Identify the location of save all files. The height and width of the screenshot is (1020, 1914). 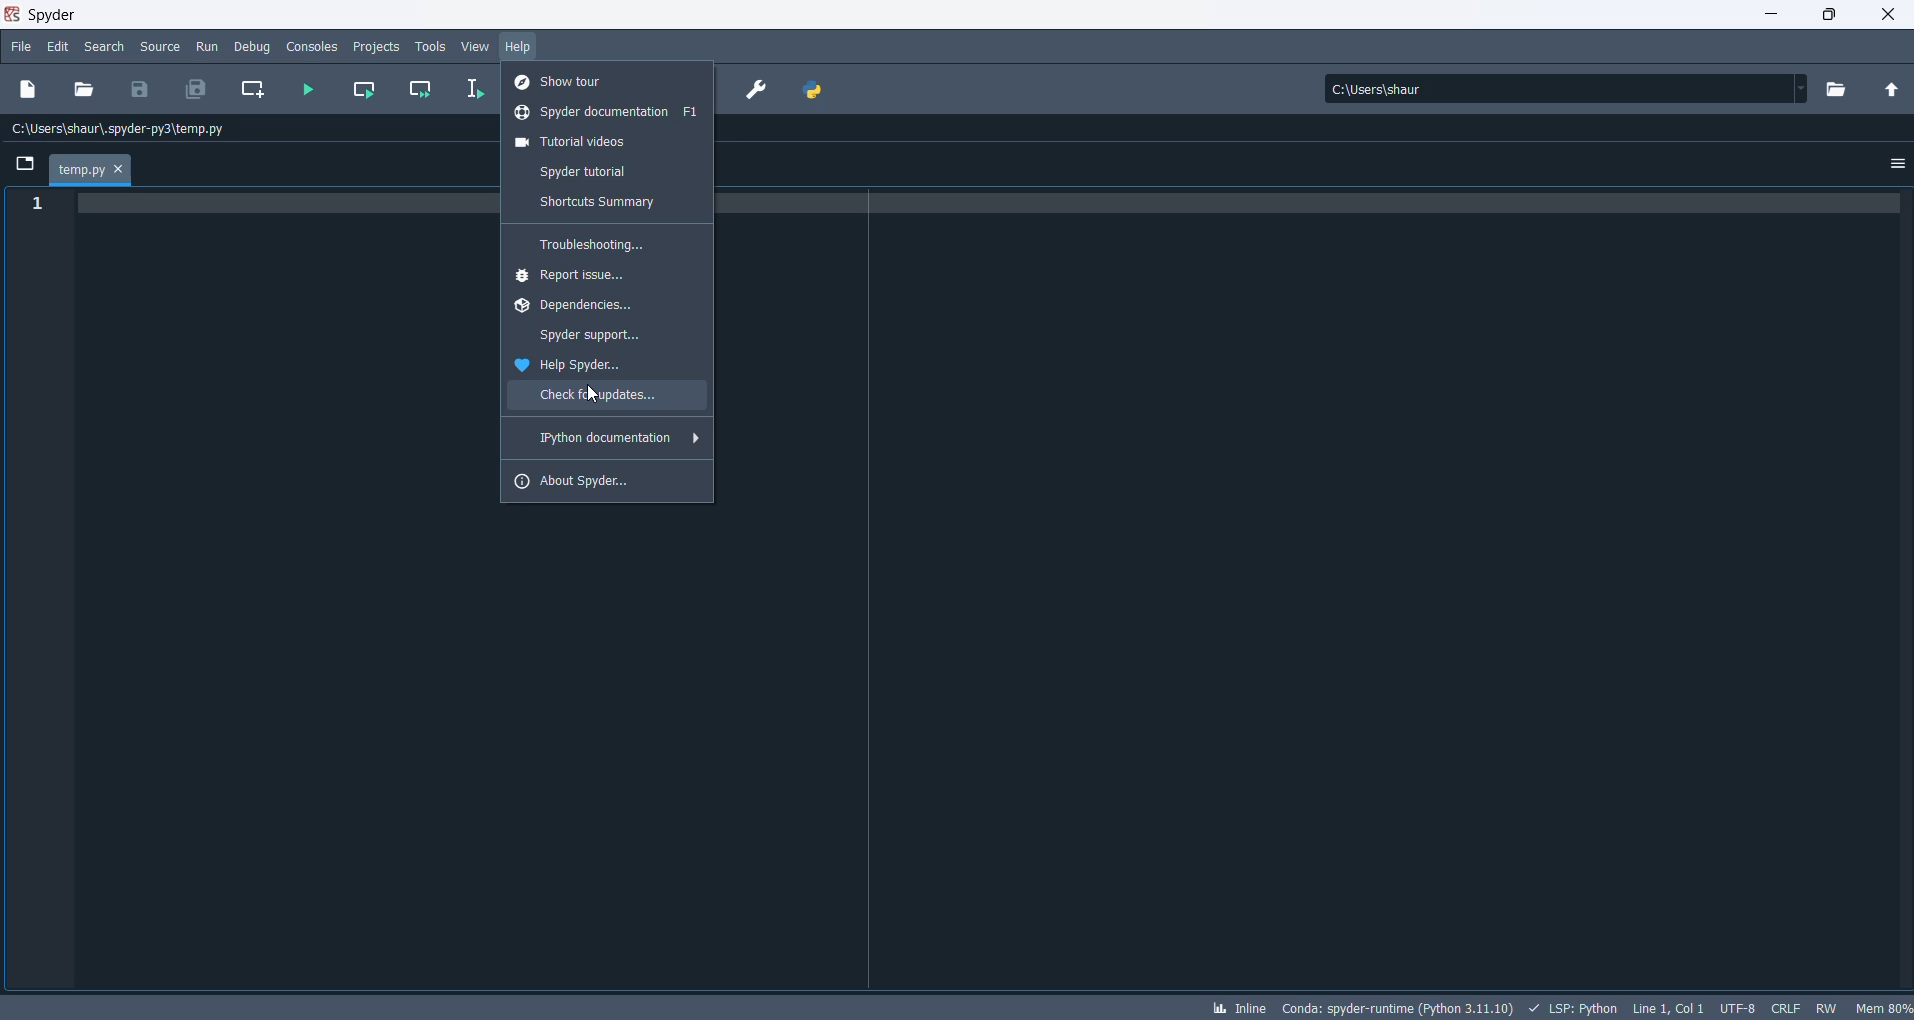
(197, 90).